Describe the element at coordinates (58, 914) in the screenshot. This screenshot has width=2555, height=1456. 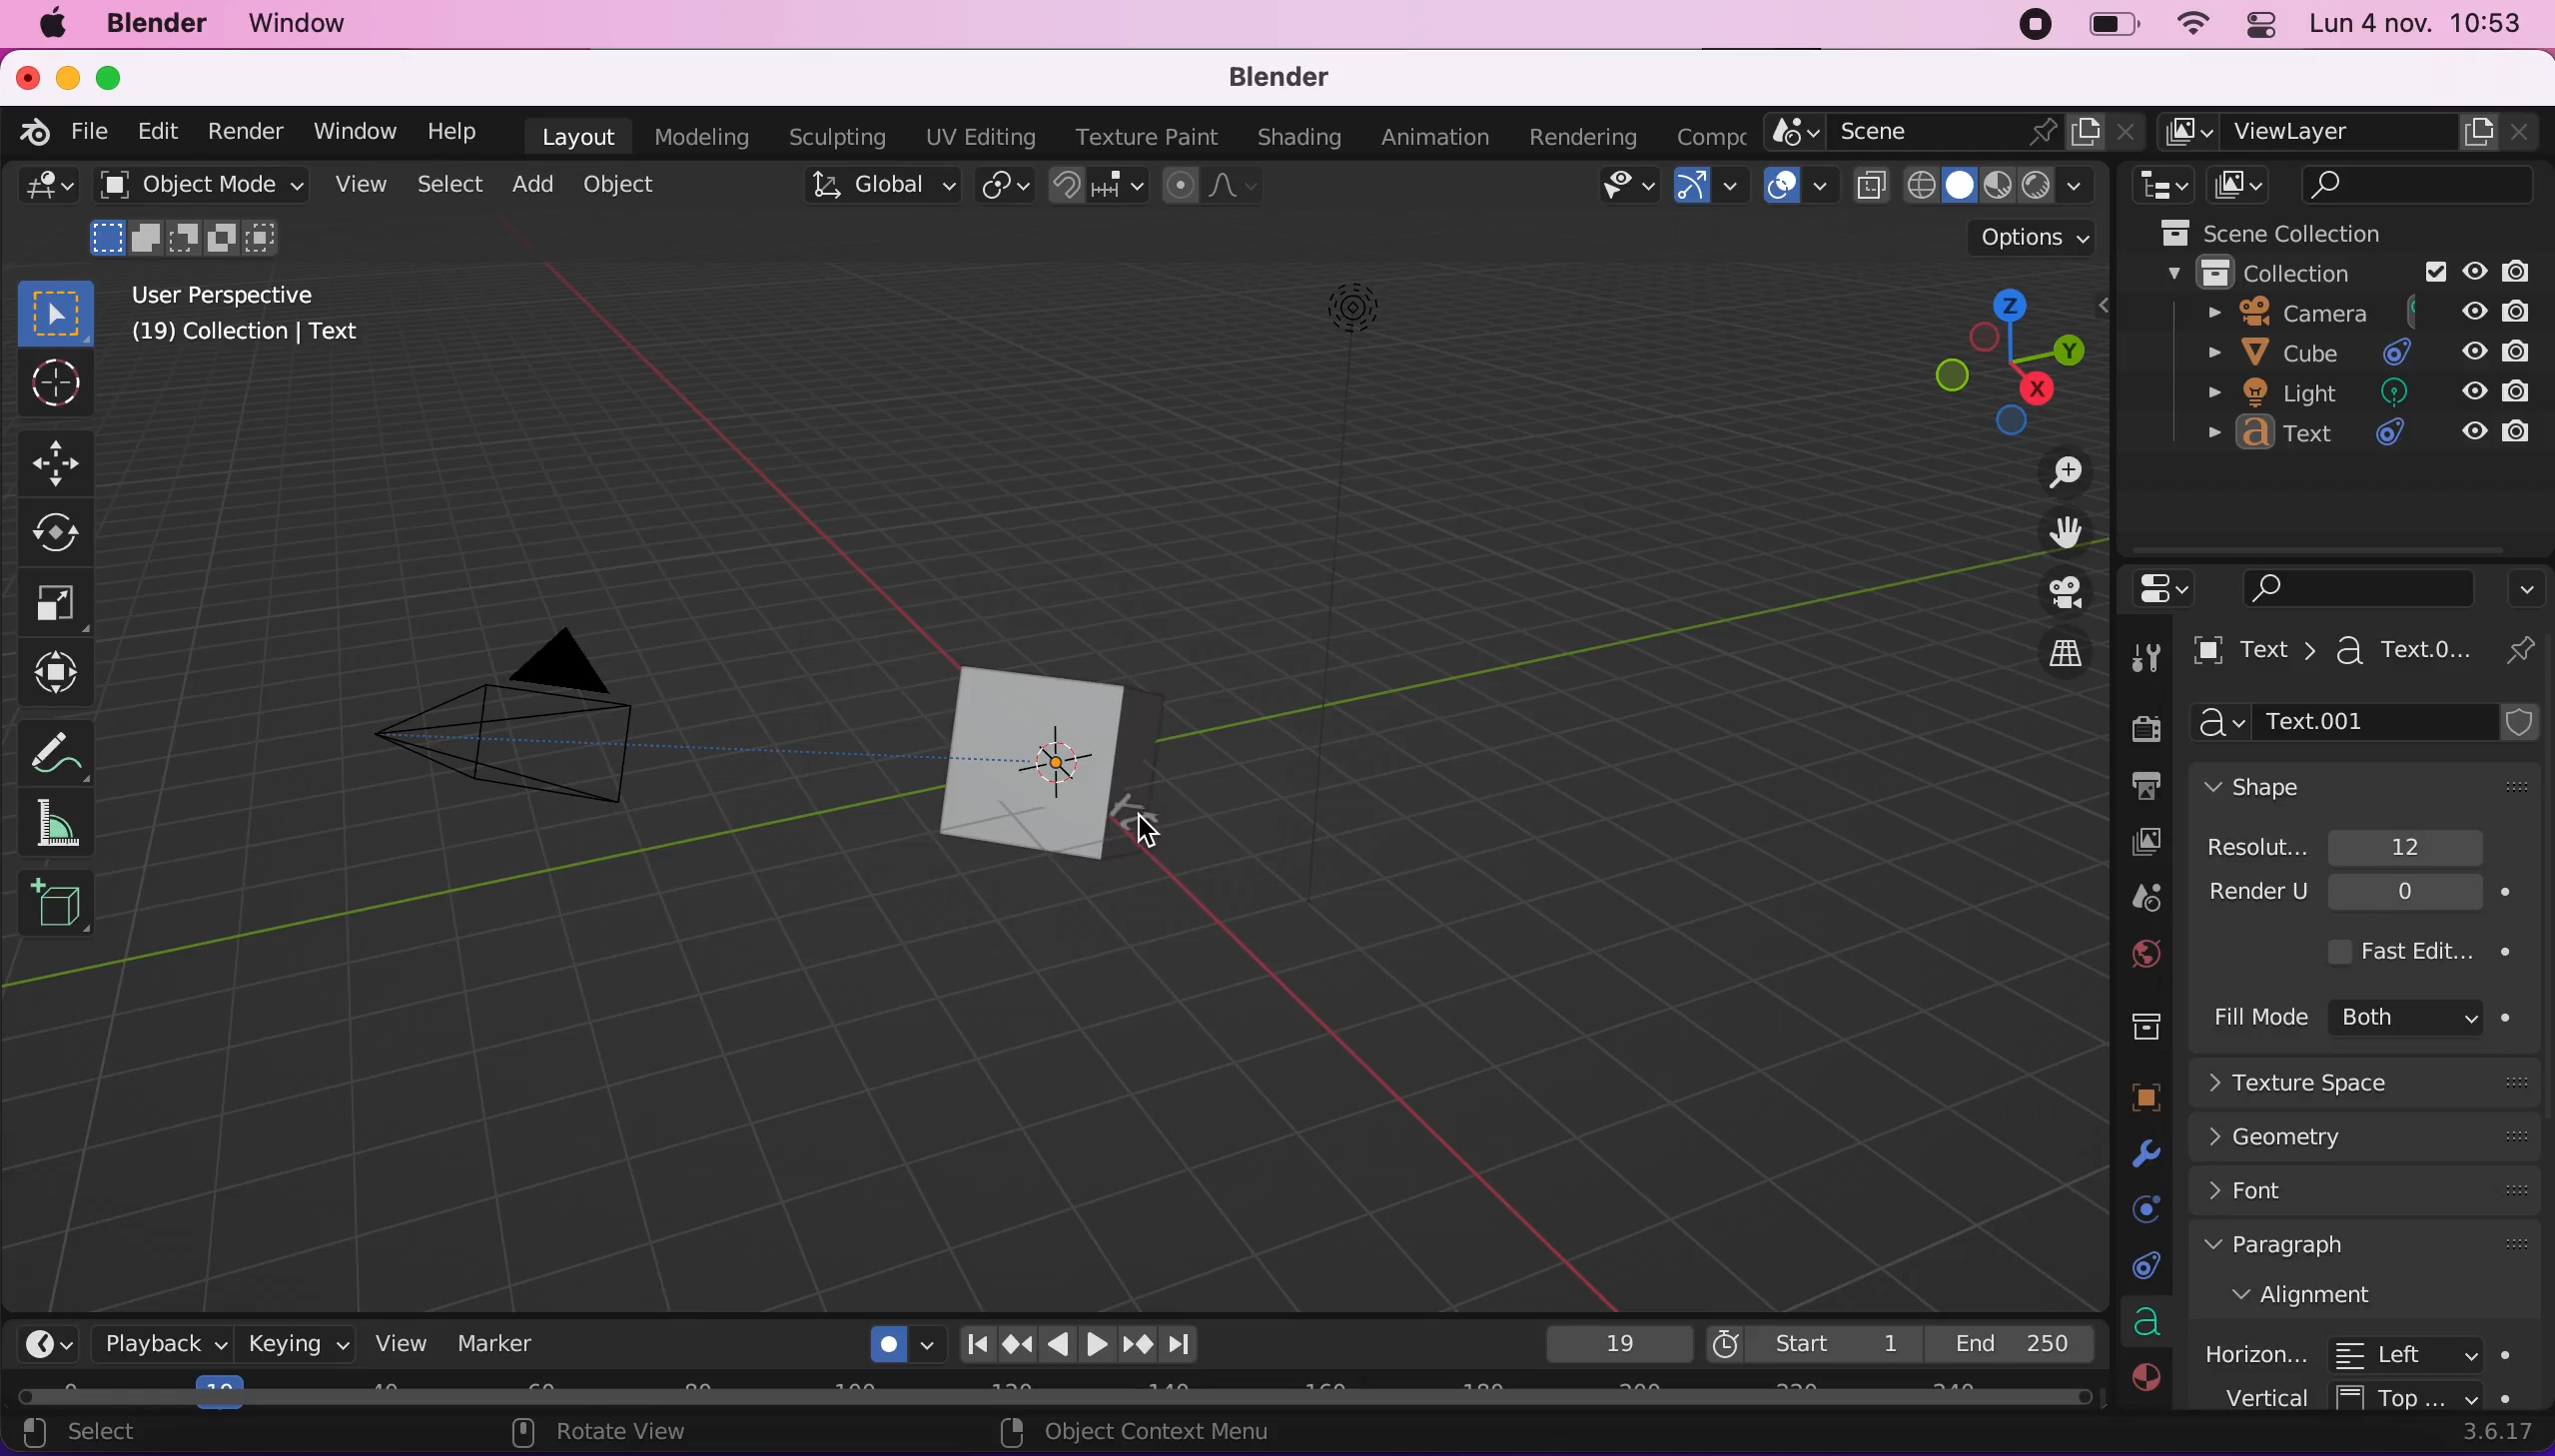
I see `add cube` at that location.